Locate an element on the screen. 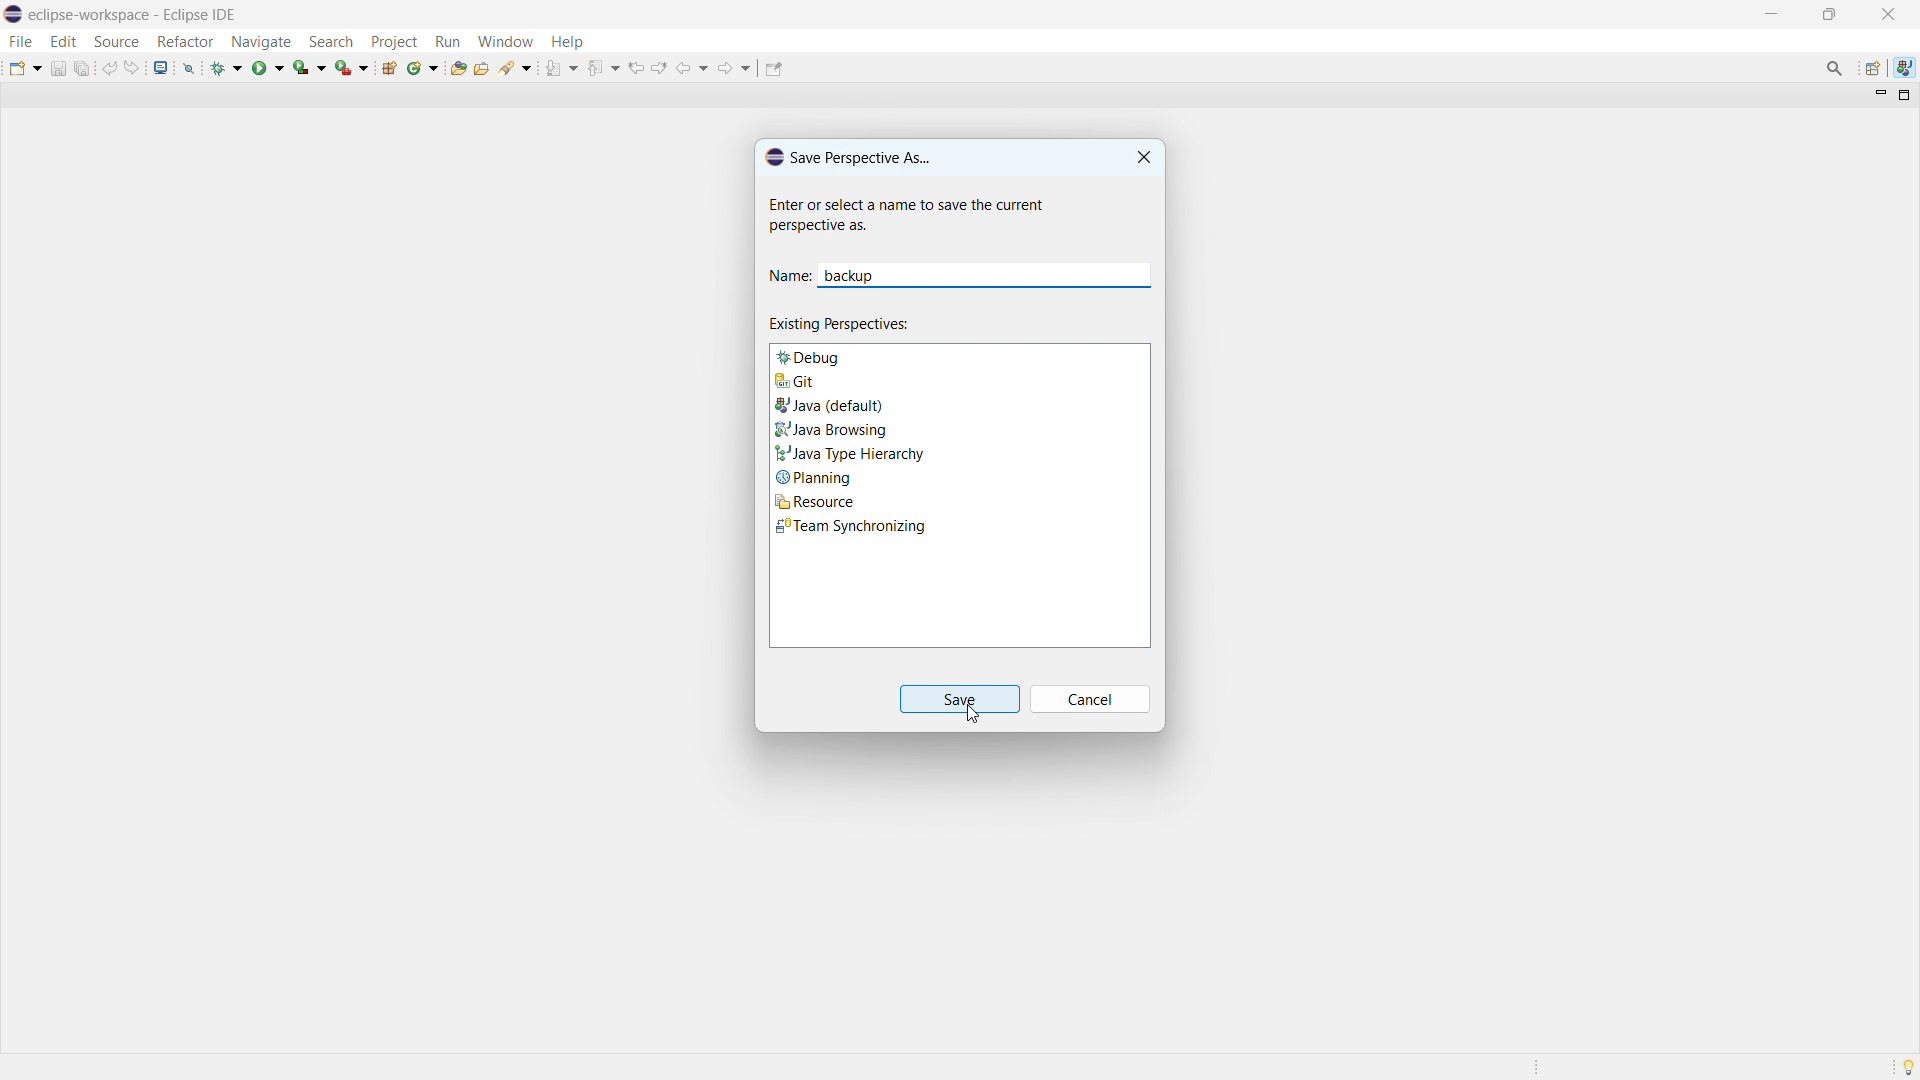 This screenshot has width=1920, height=1080. project is located at coordinates (395, 41).